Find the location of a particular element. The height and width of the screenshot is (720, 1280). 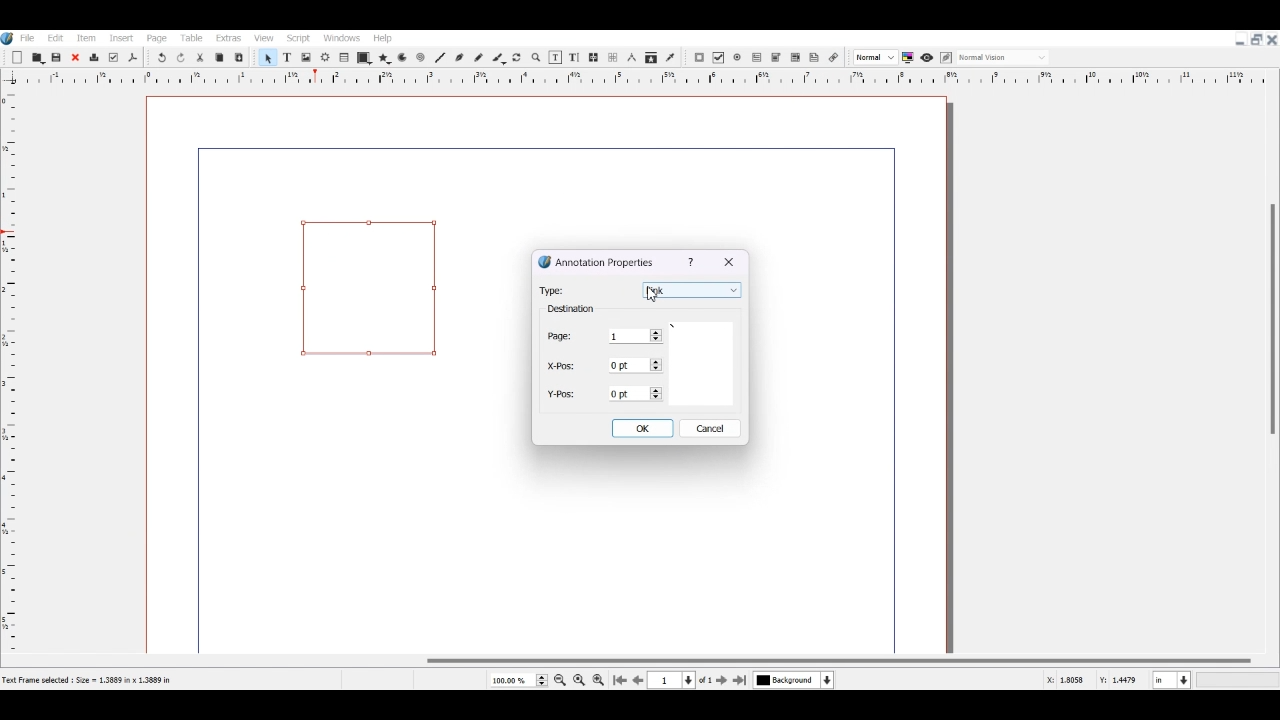

Edit Text is located at coordinates (574, 57).